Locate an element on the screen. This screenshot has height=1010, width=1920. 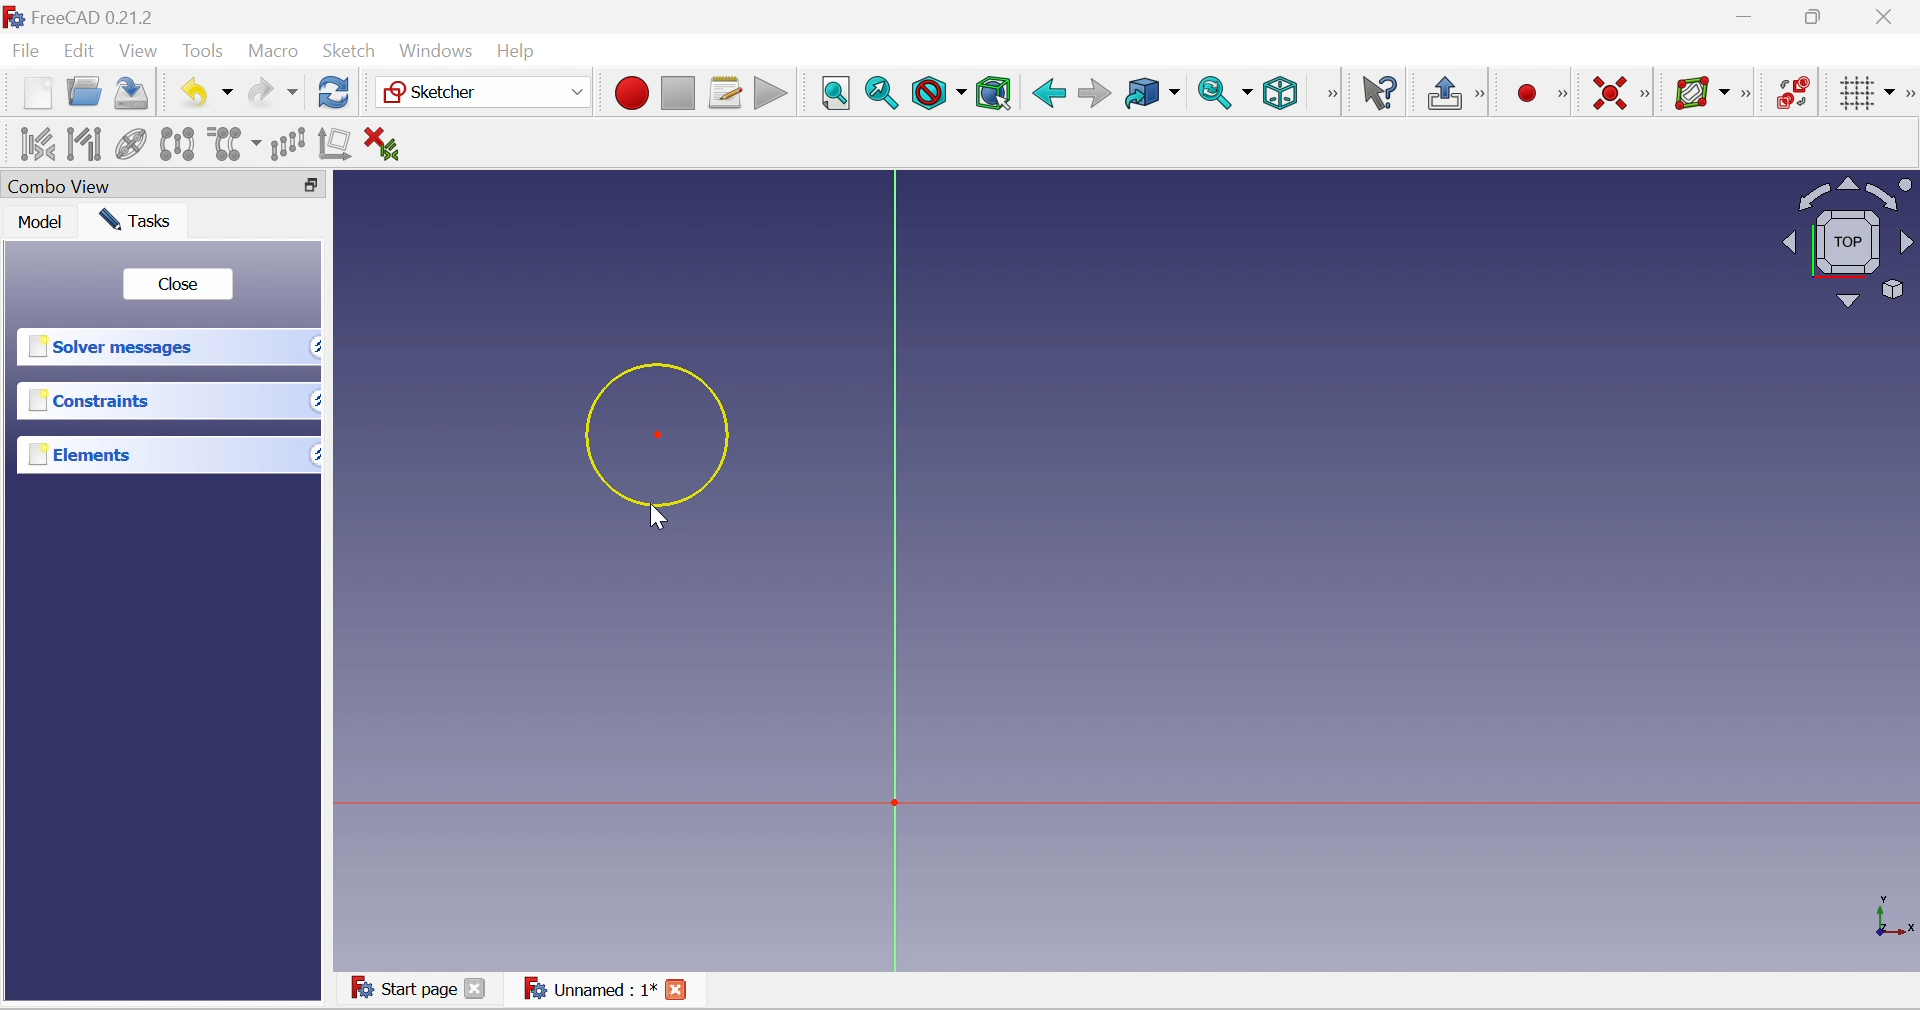
Minimize is located at coordinates (1745, 19).